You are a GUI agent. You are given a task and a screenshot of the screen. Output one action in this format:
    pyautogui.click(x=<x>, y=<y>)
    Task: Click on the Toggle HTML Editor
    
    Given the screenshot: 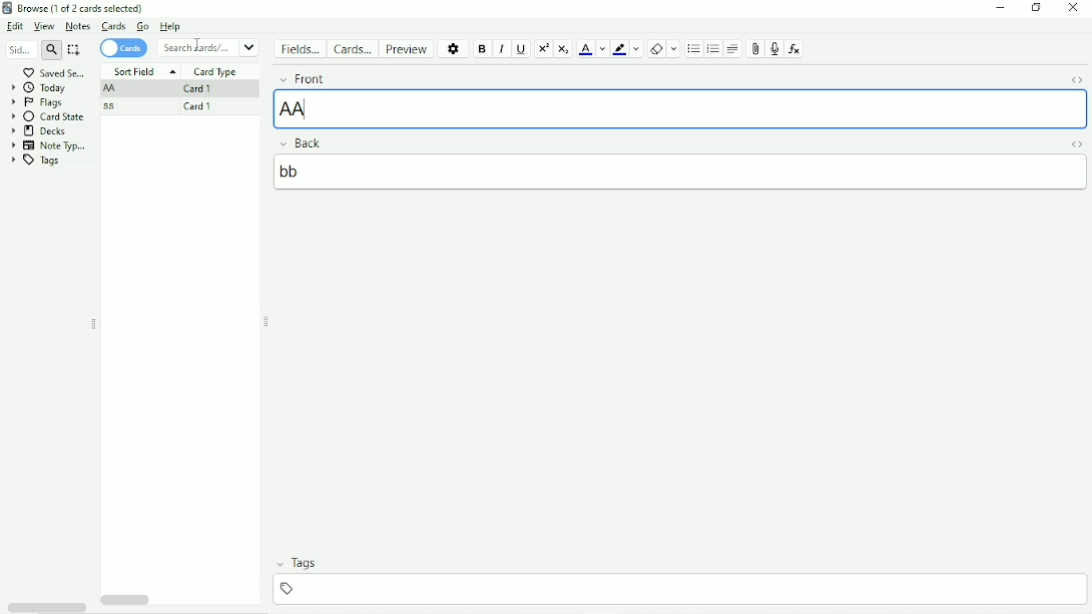 What is the action you would take?
    pyautogui.click(x=1073, y=143)
    